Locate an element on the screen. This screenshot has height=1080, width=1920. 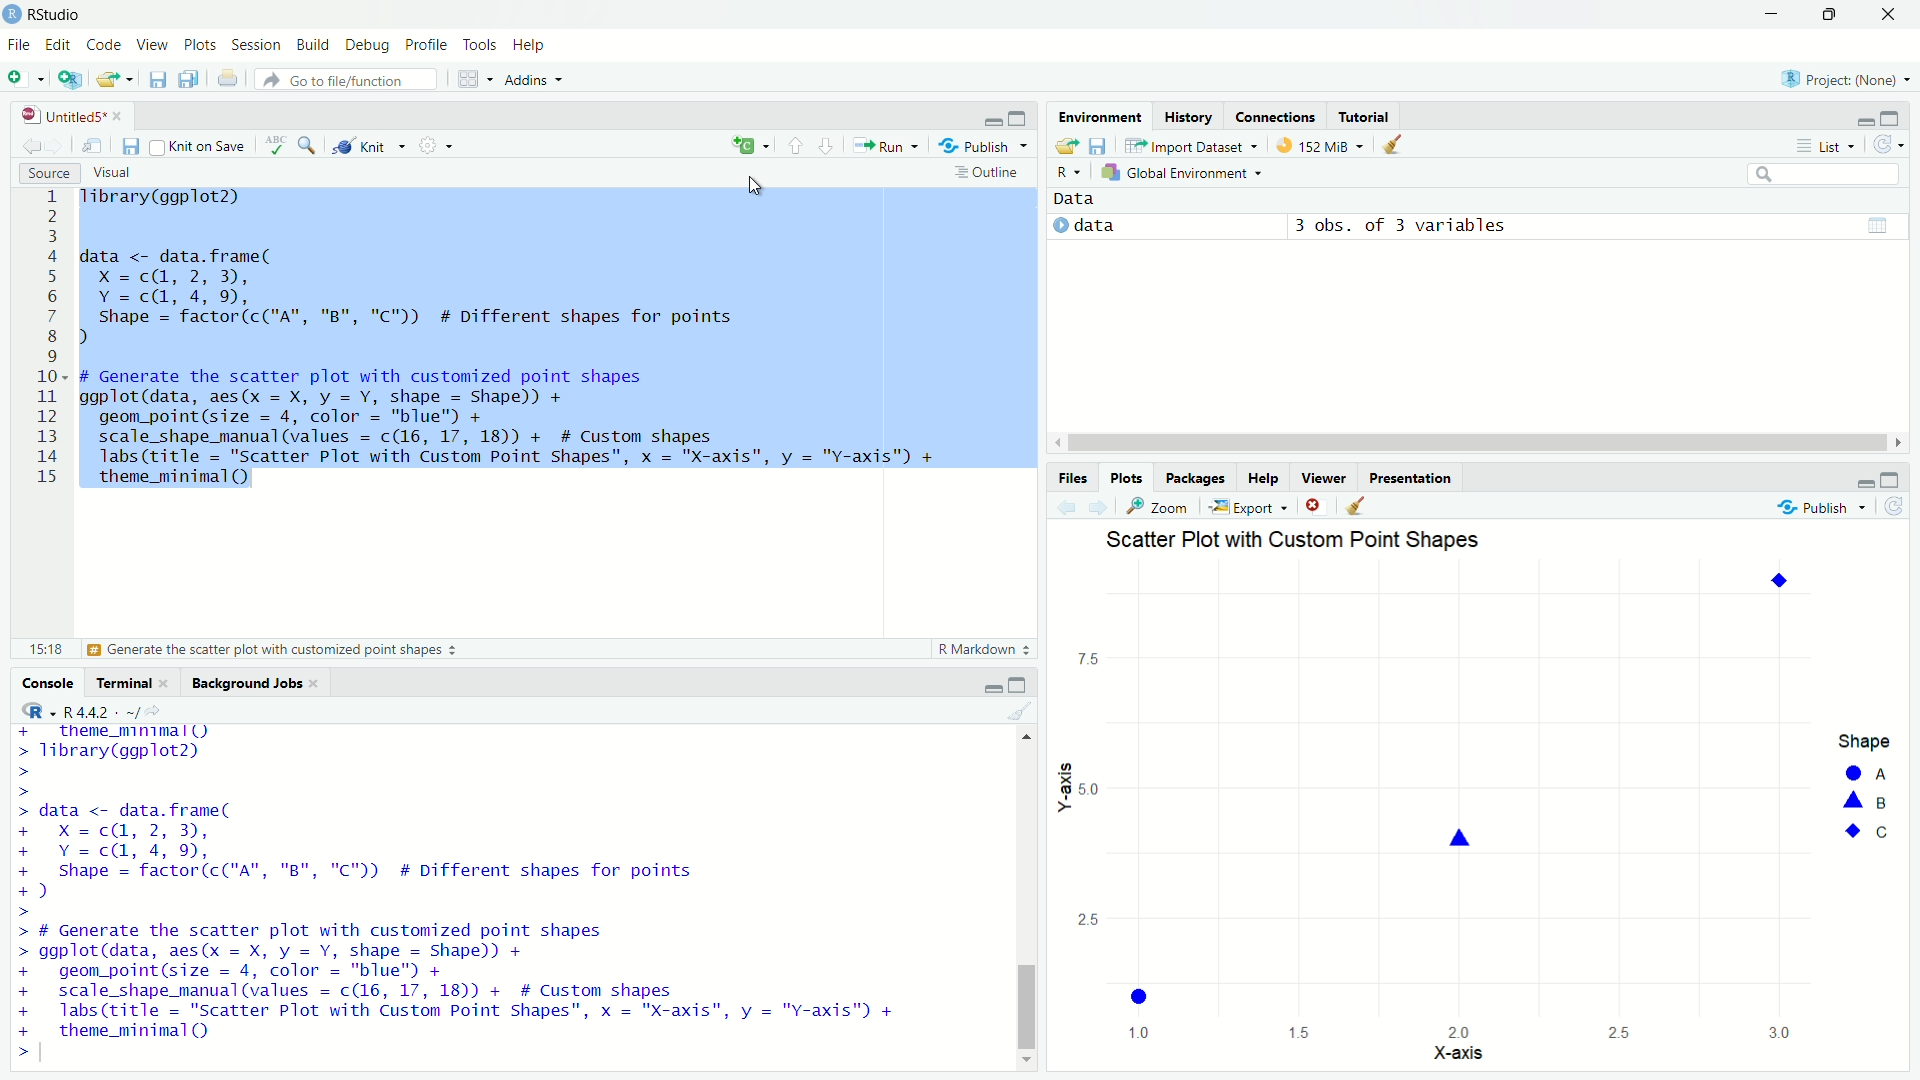
Data is located at coordinates (1075, 199).